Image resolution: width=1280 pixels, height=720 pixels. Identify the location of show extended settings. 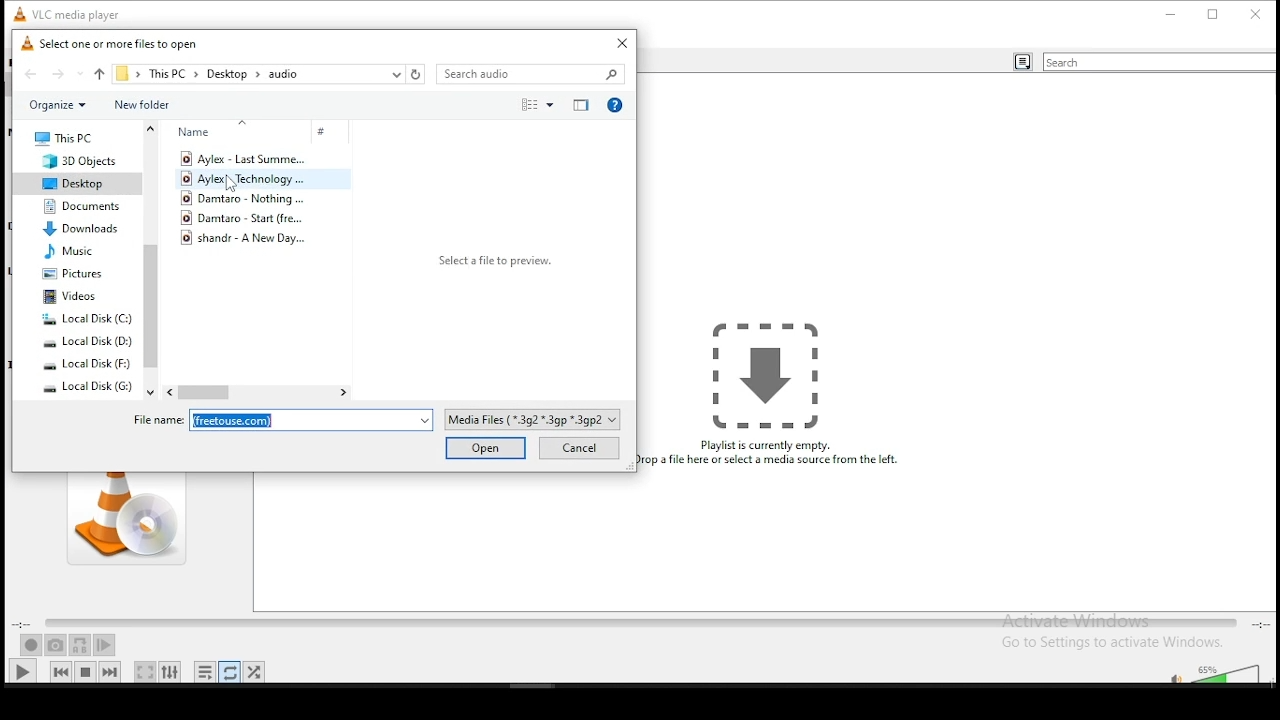
(171, 672).